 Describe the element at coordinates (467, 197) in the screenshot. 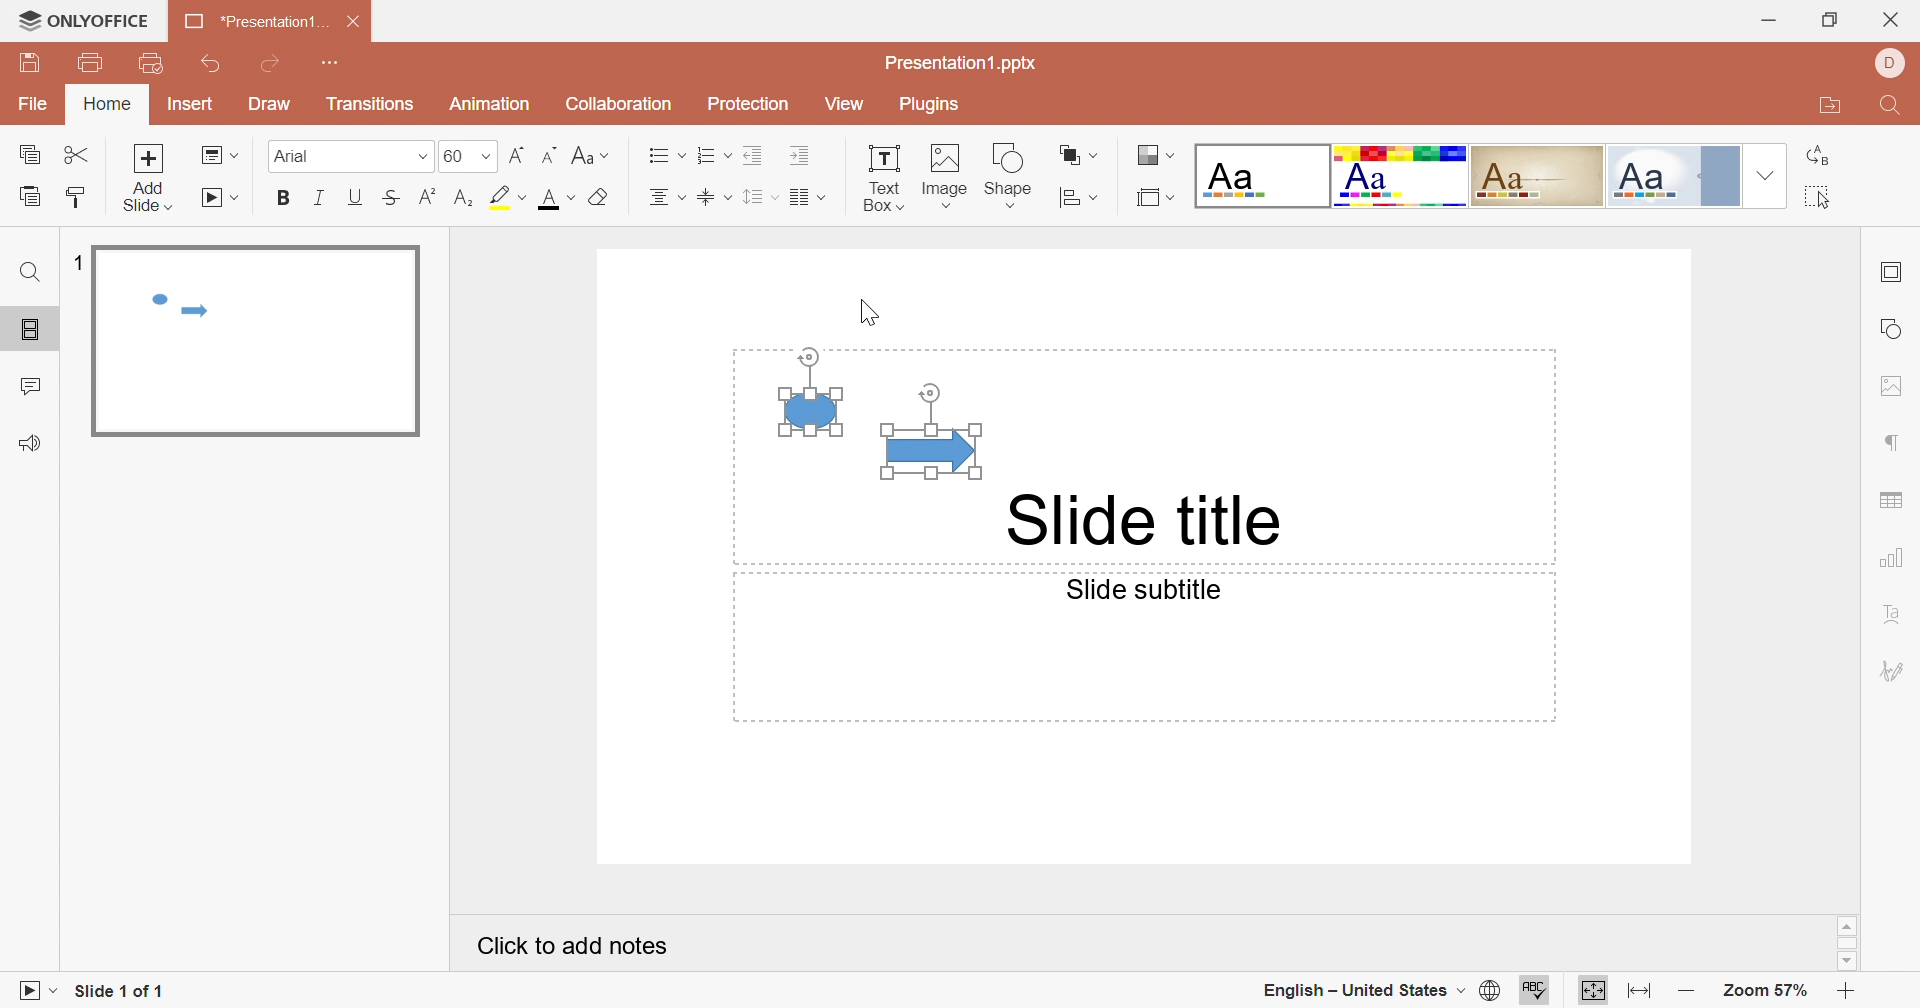

I see `Subscript` at that location.